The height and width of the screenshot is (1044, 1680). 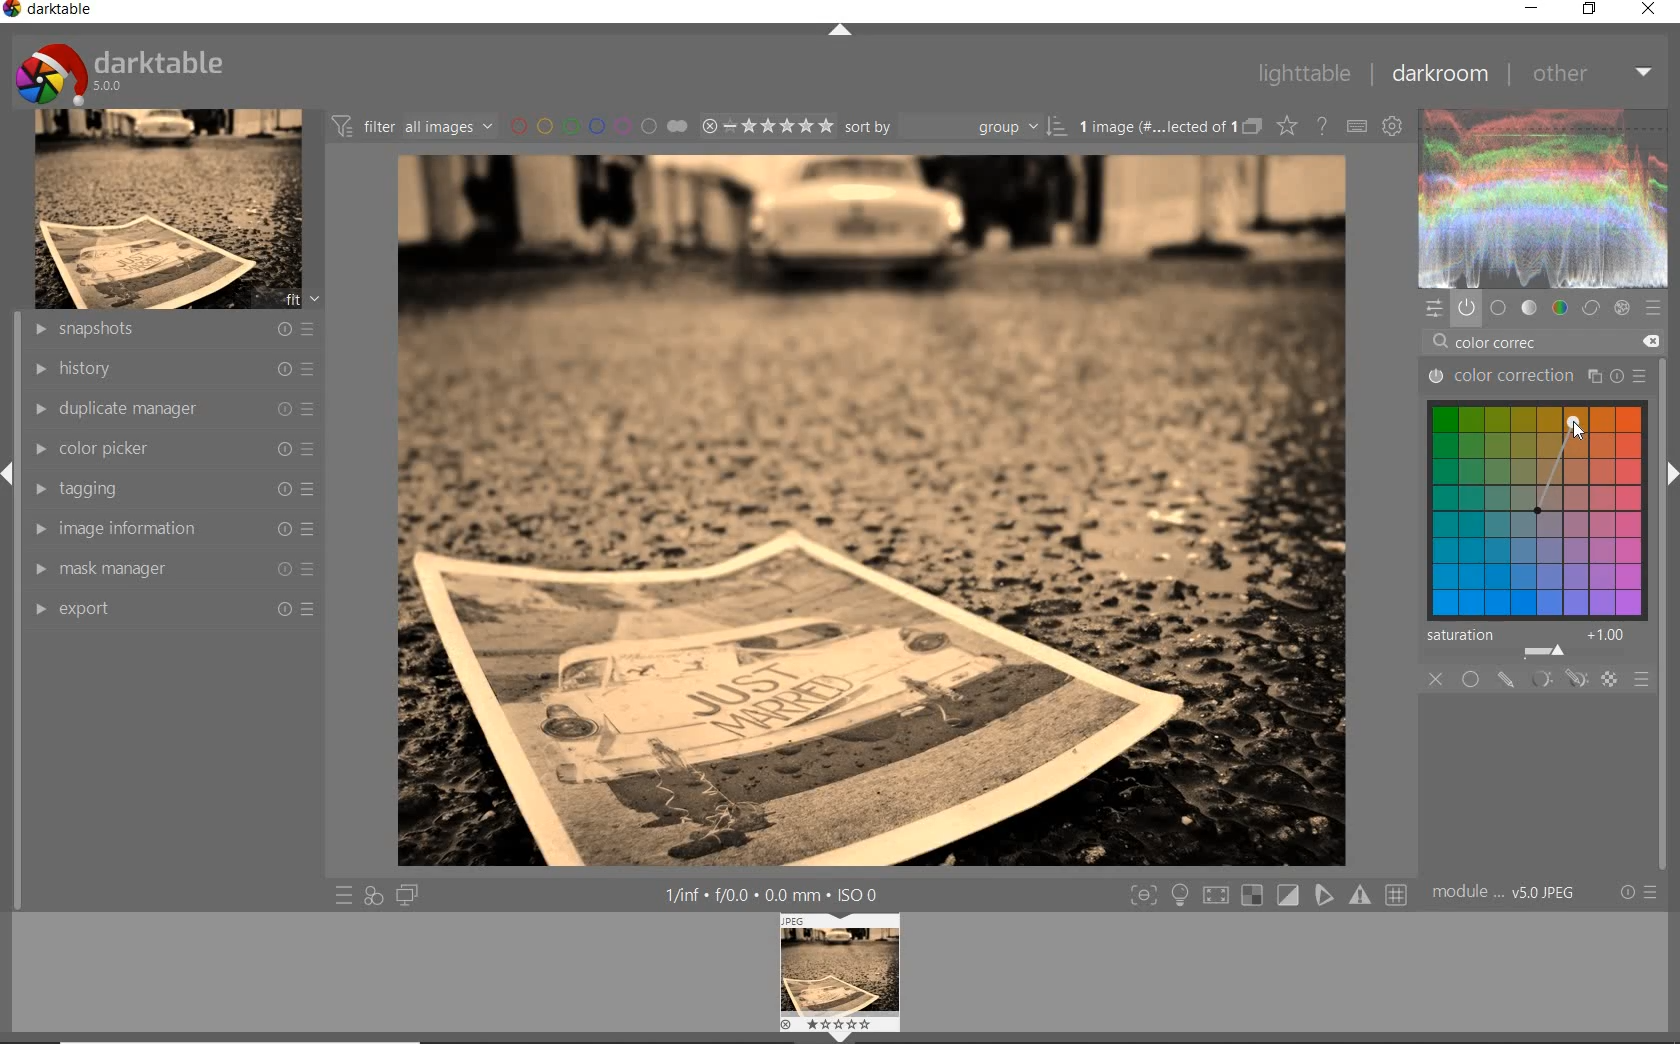 I want to click on tone, so click(x=1528, y=308).